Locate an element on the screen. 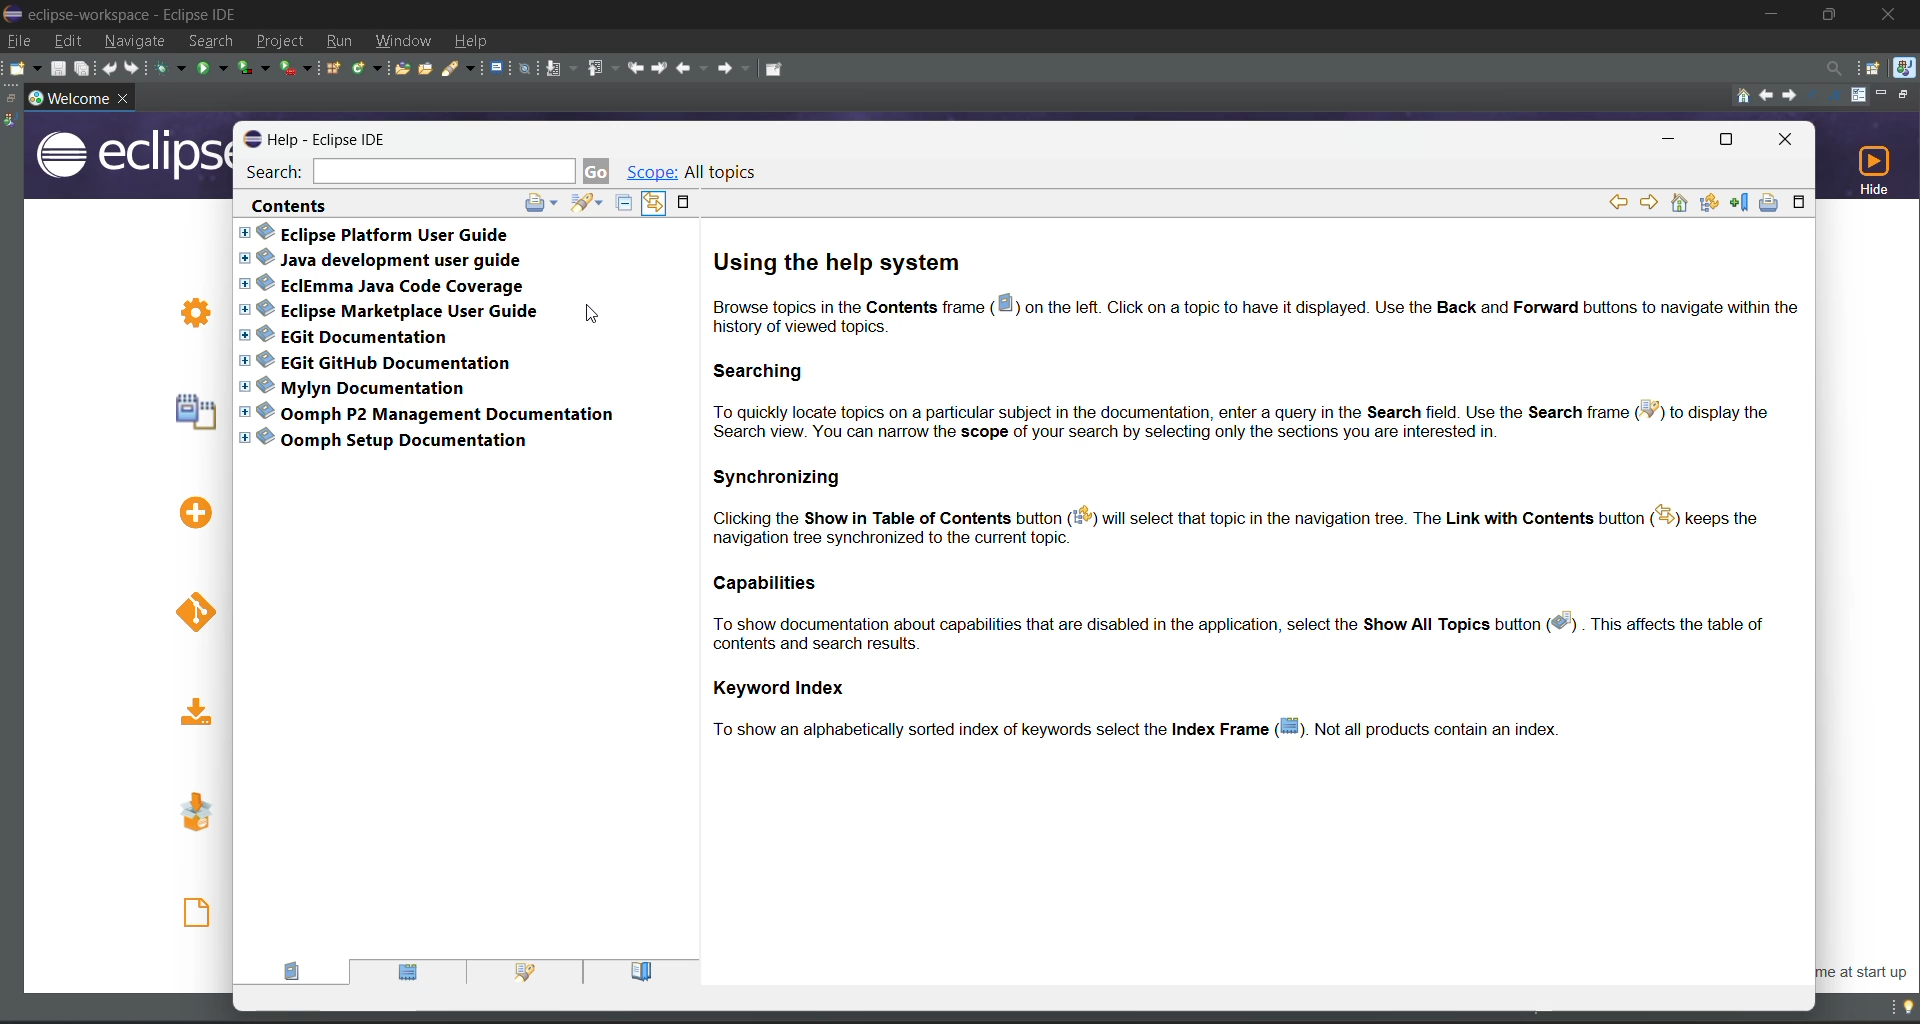  search is located at coordinates (276, 172).